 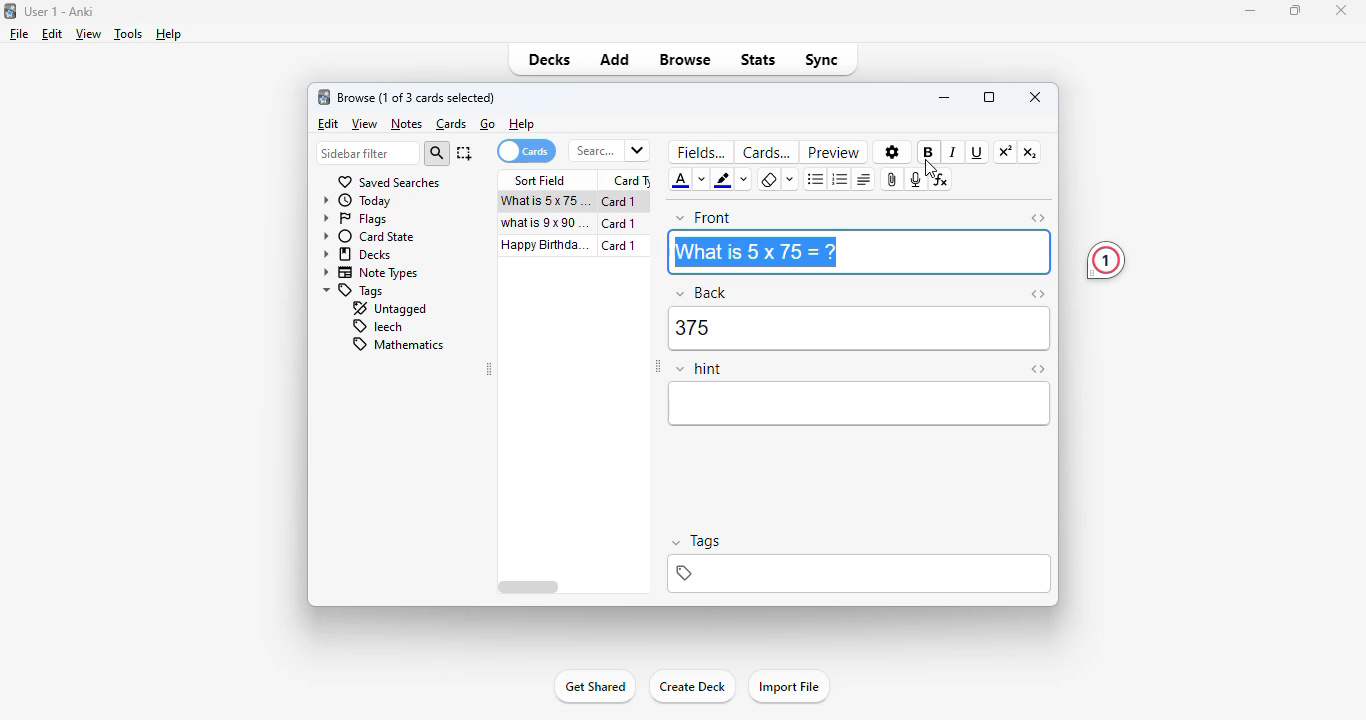 What do you see at coordinates (527, 151) in the screenshot?
I see `cards` at bounding box center [527, 151].